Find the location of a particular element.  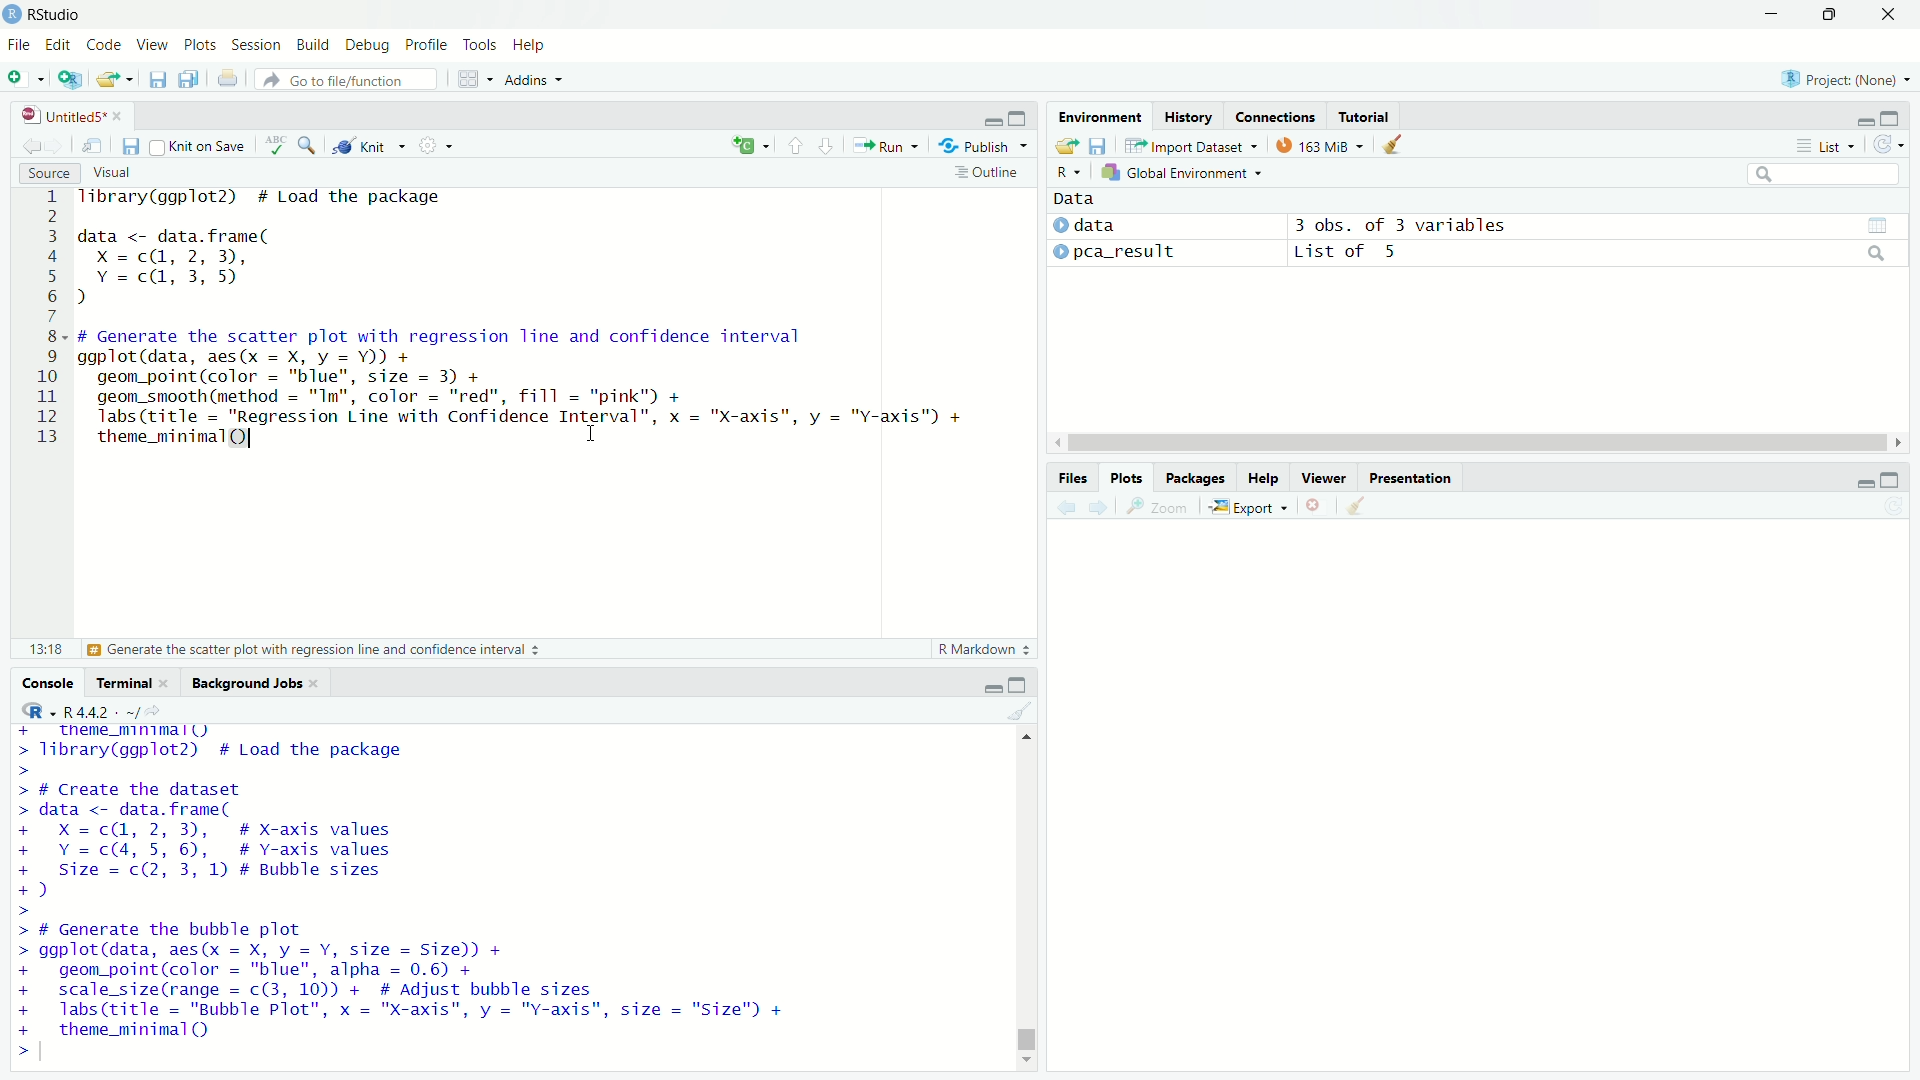

Packages is located at coordinates (1193, 477).